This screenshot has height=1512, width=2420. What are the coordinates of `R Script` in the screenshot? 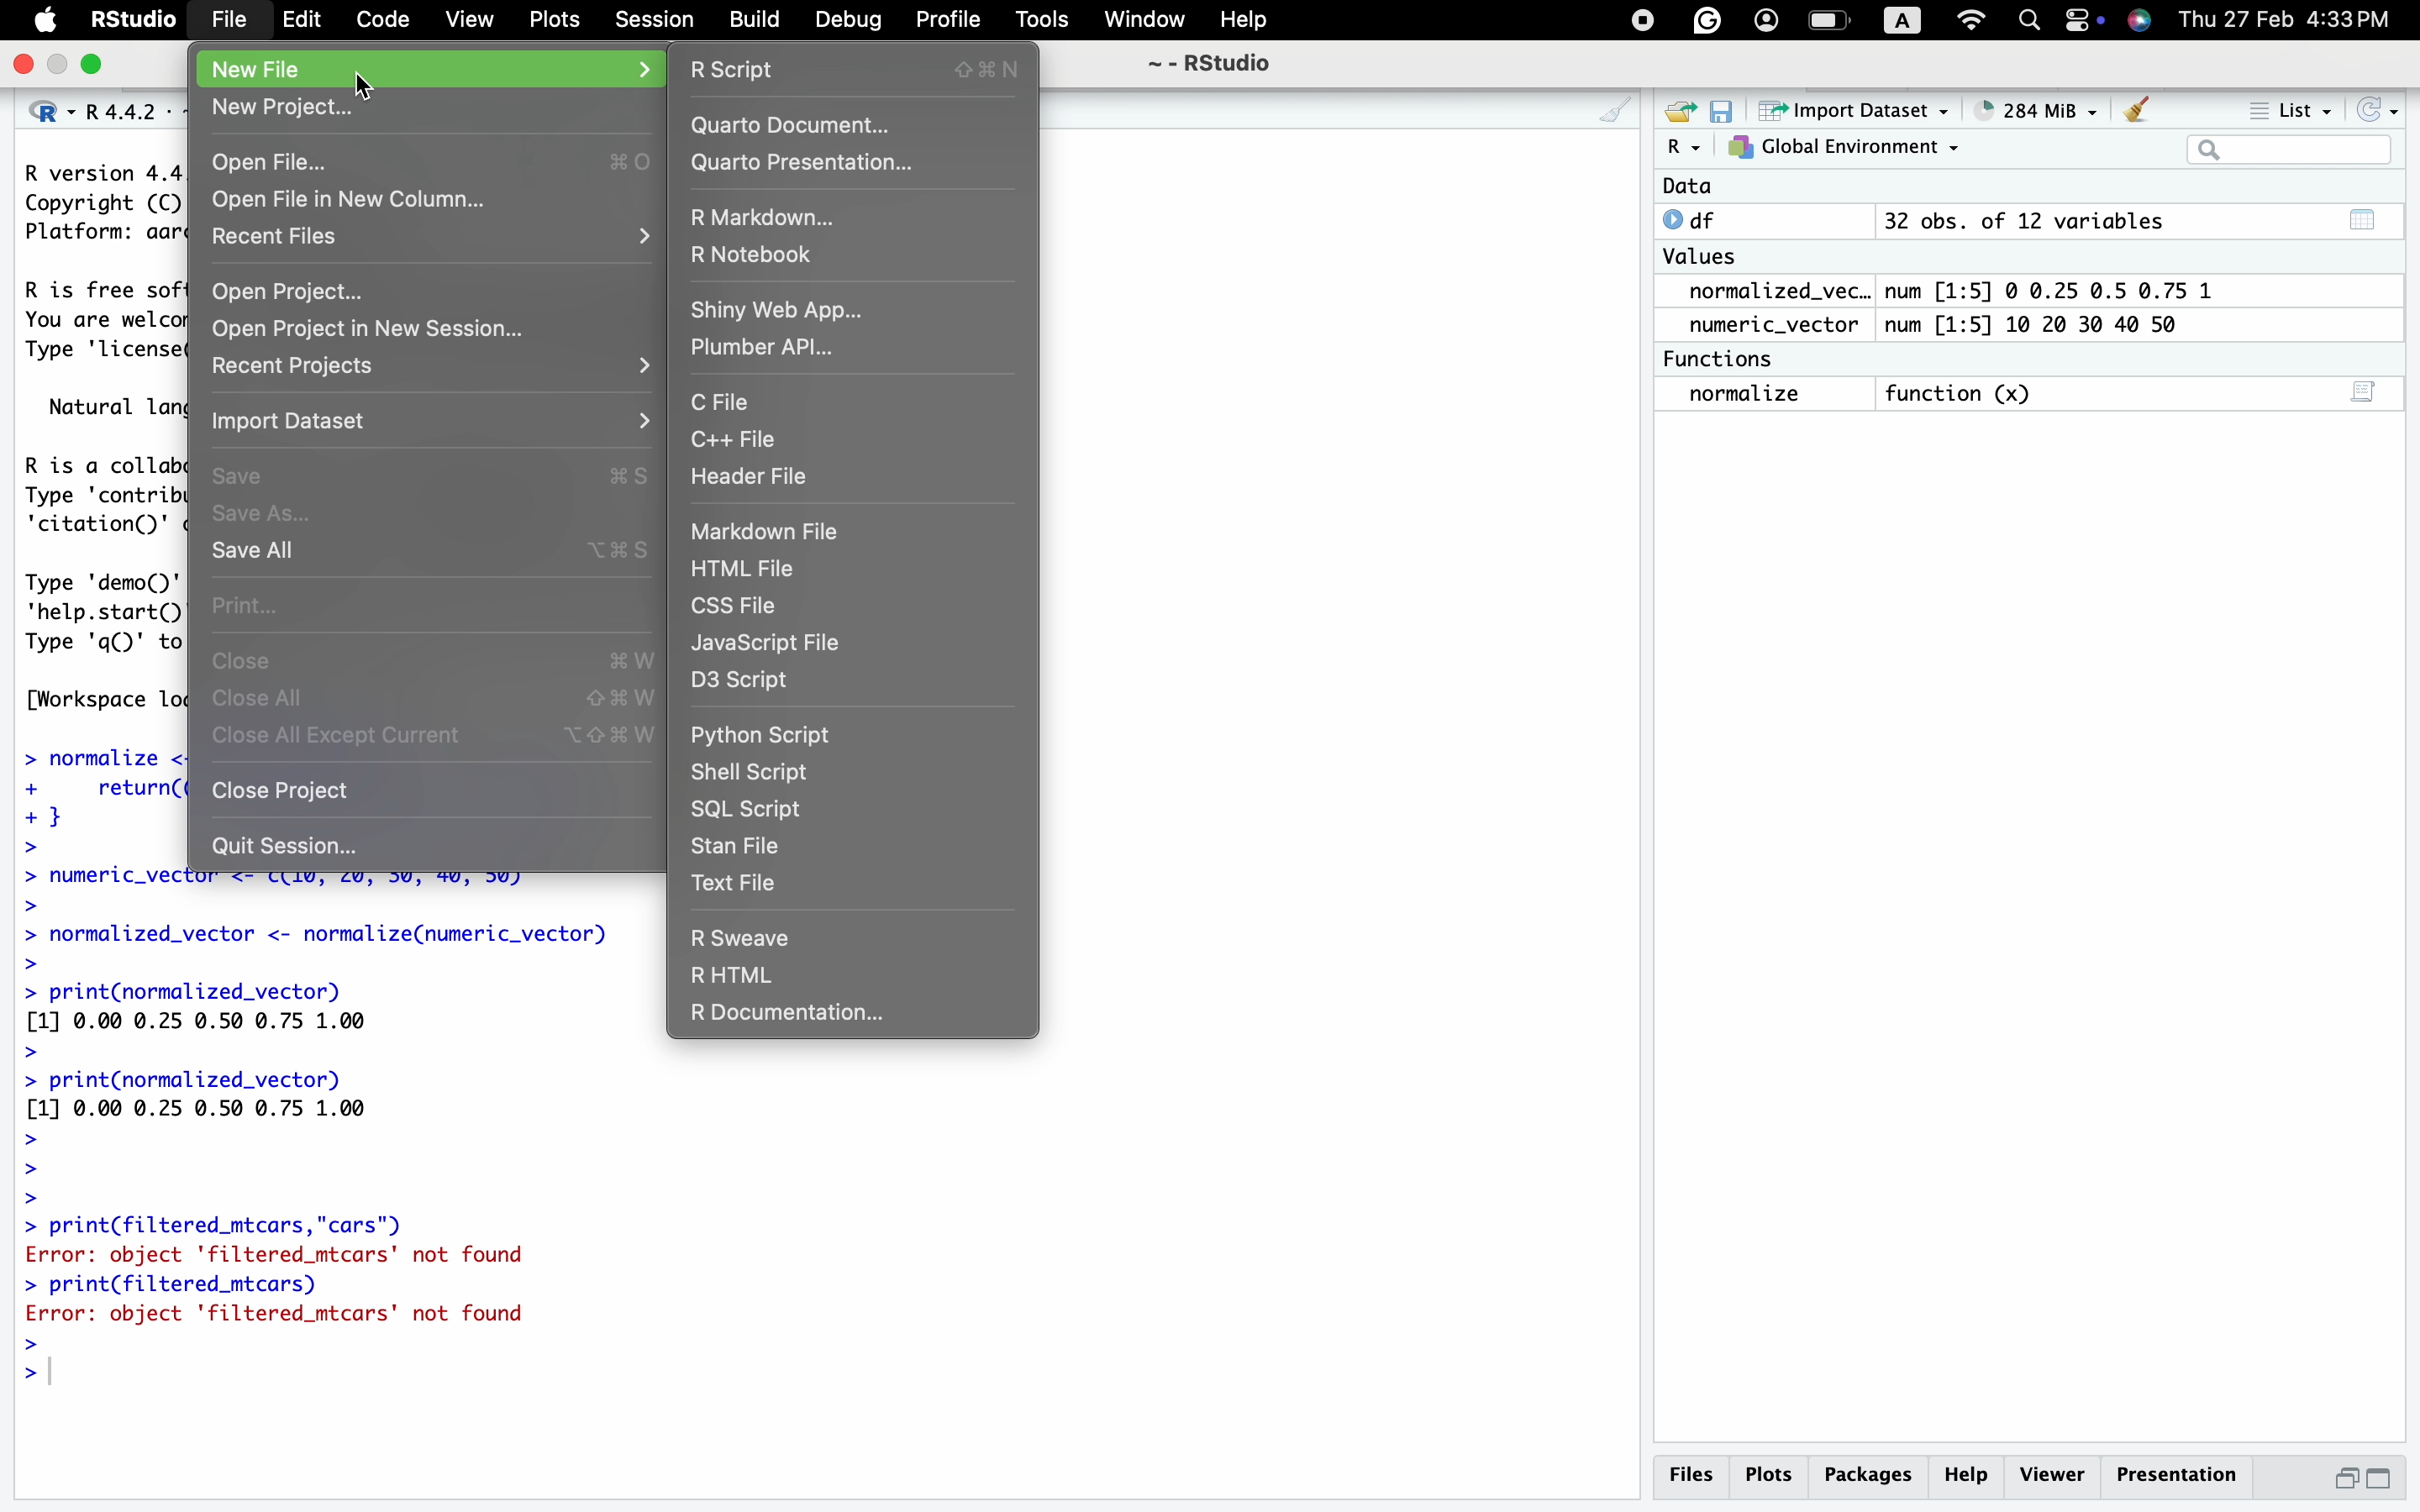 It's located at (864, 69).